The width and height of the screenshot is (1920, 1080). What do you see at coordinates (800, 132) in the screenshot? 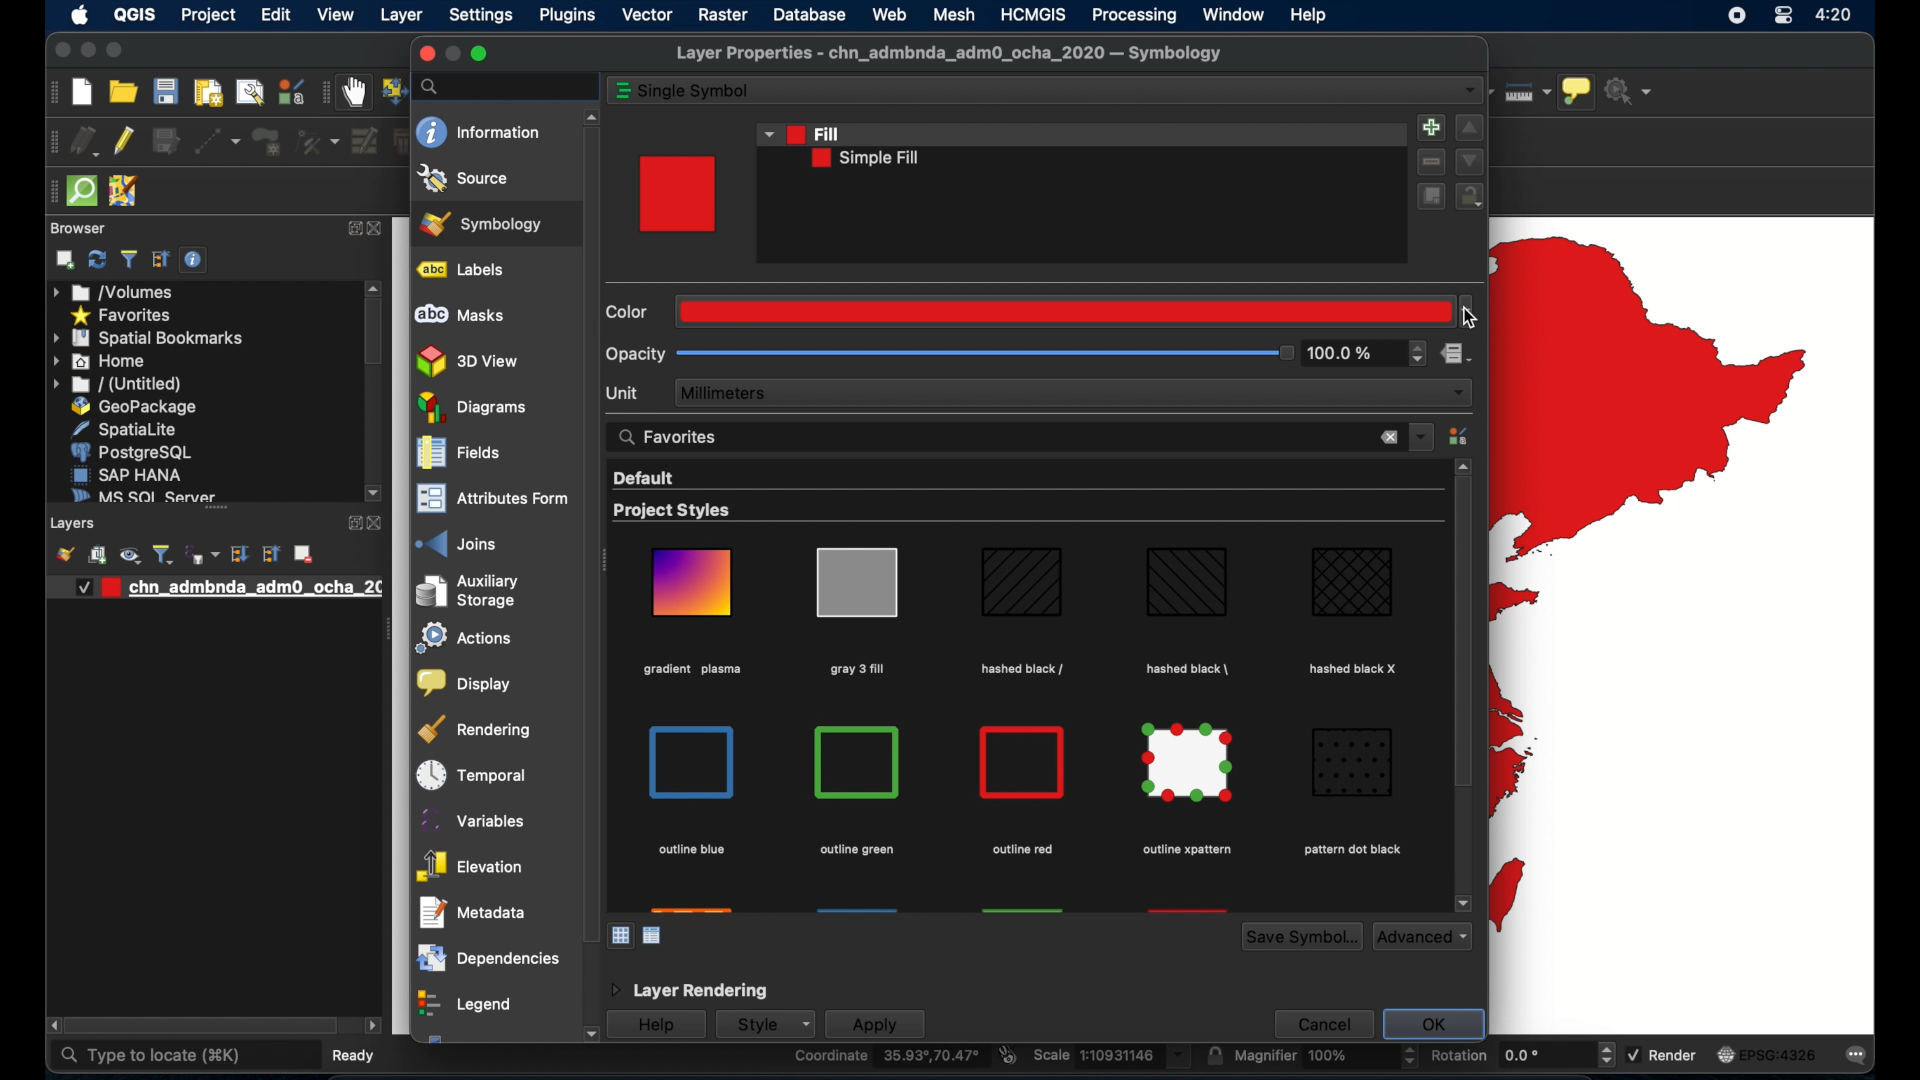
I see `fill` at bounding box center [800, 132].